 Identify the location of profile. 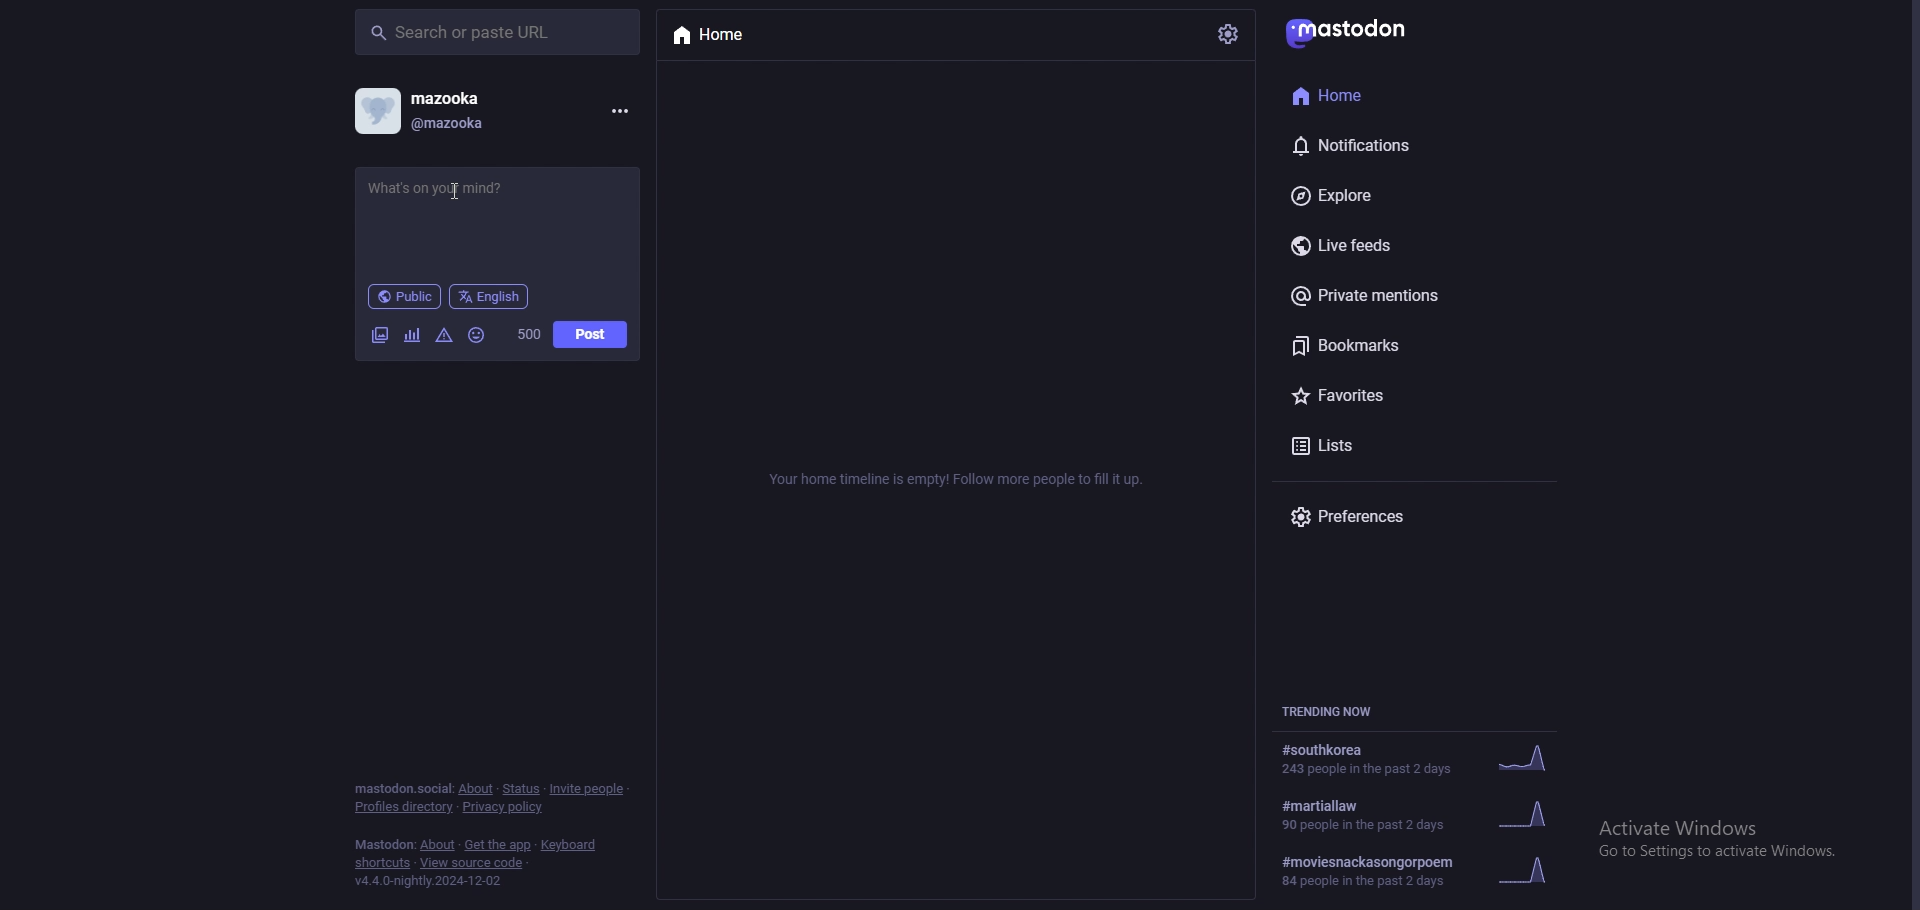
(377, 111).